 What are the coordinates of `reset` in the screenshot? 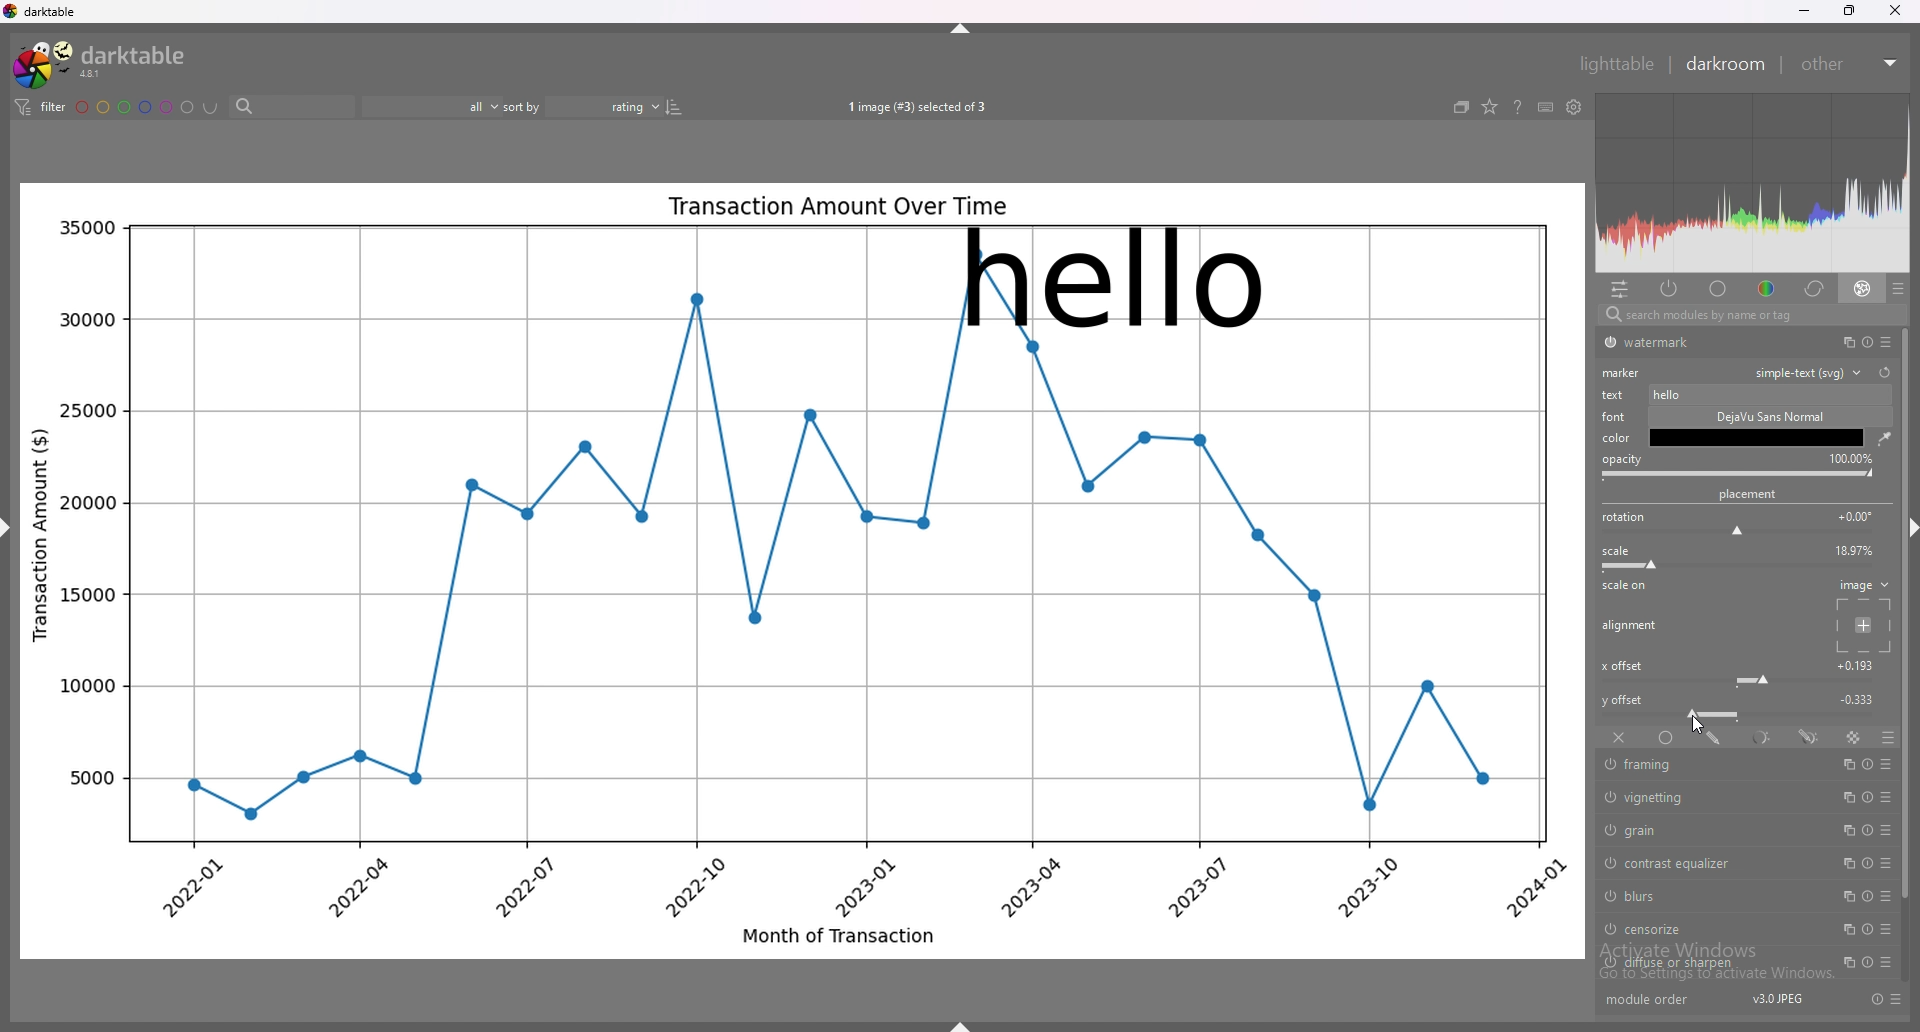 It's located at (1876, 999).